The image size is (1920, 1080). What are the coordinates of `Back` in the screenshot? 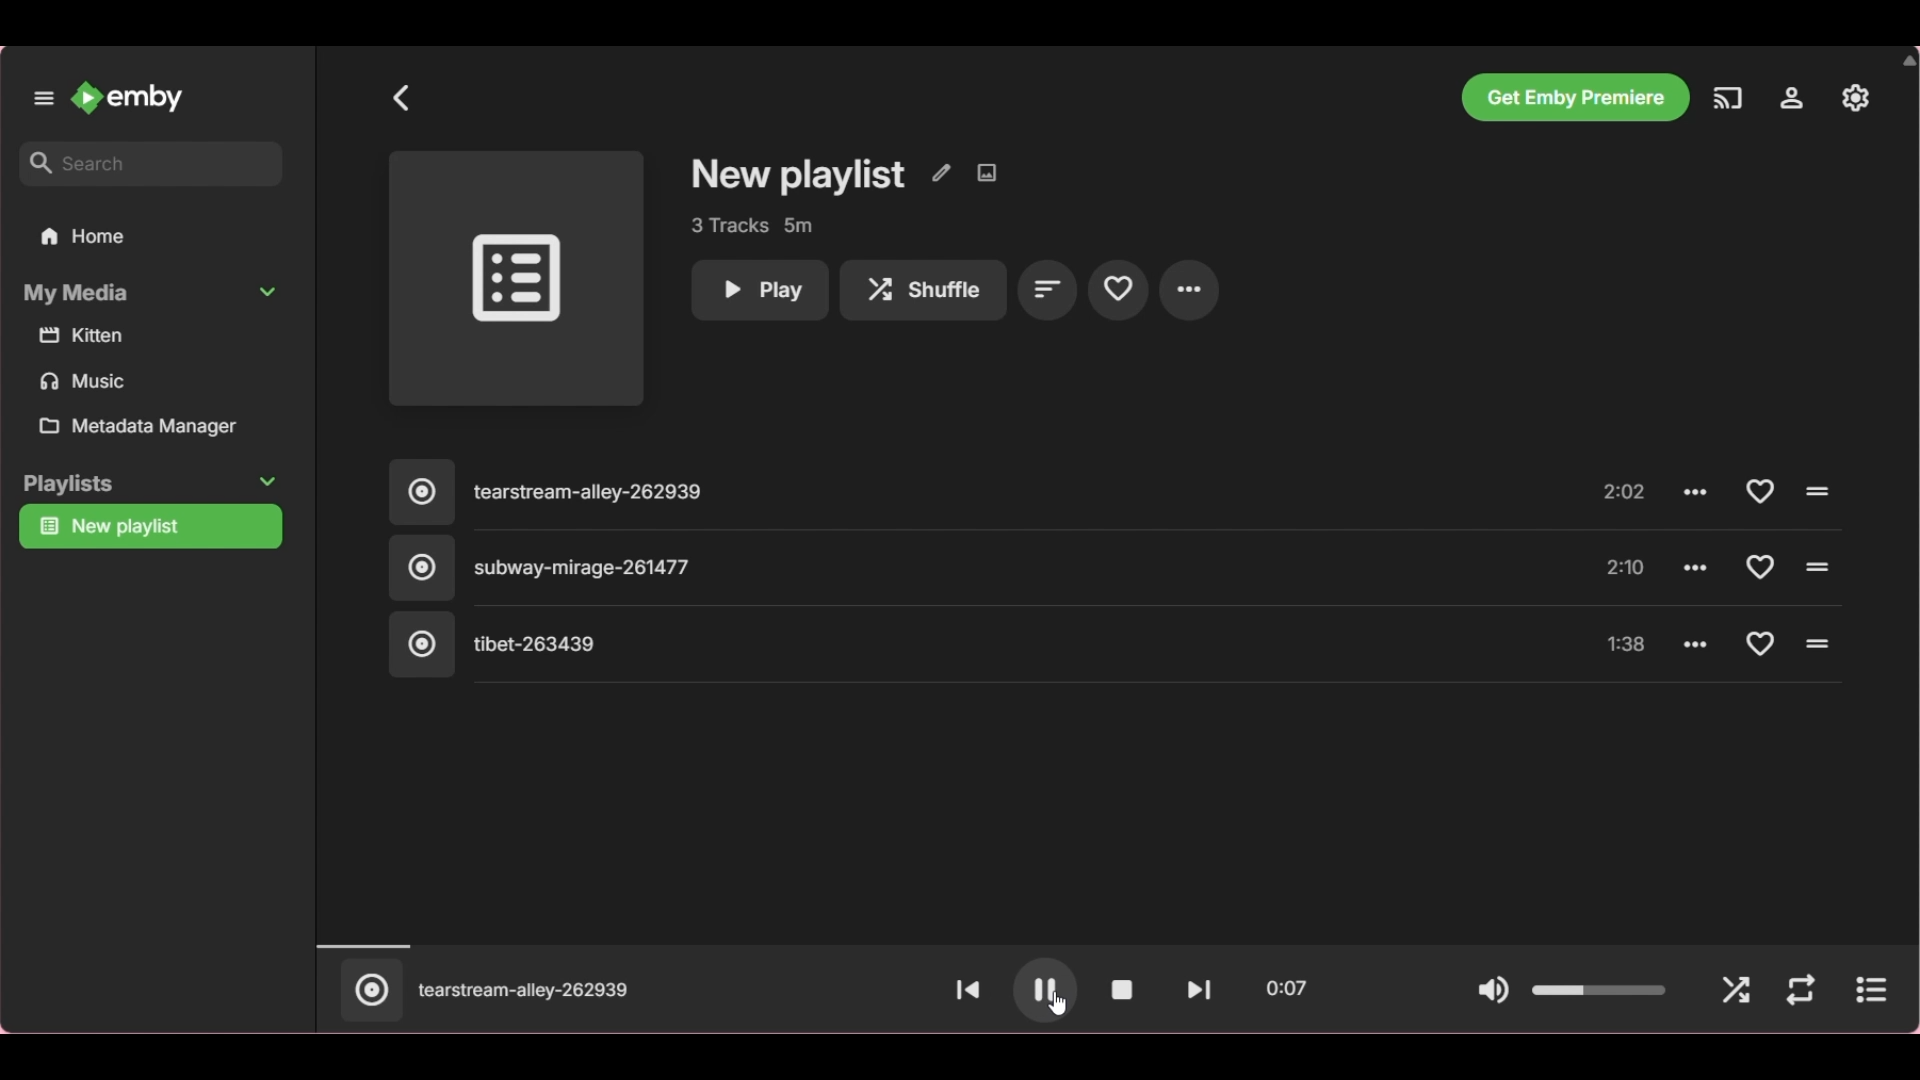 It's located at (402, 98).